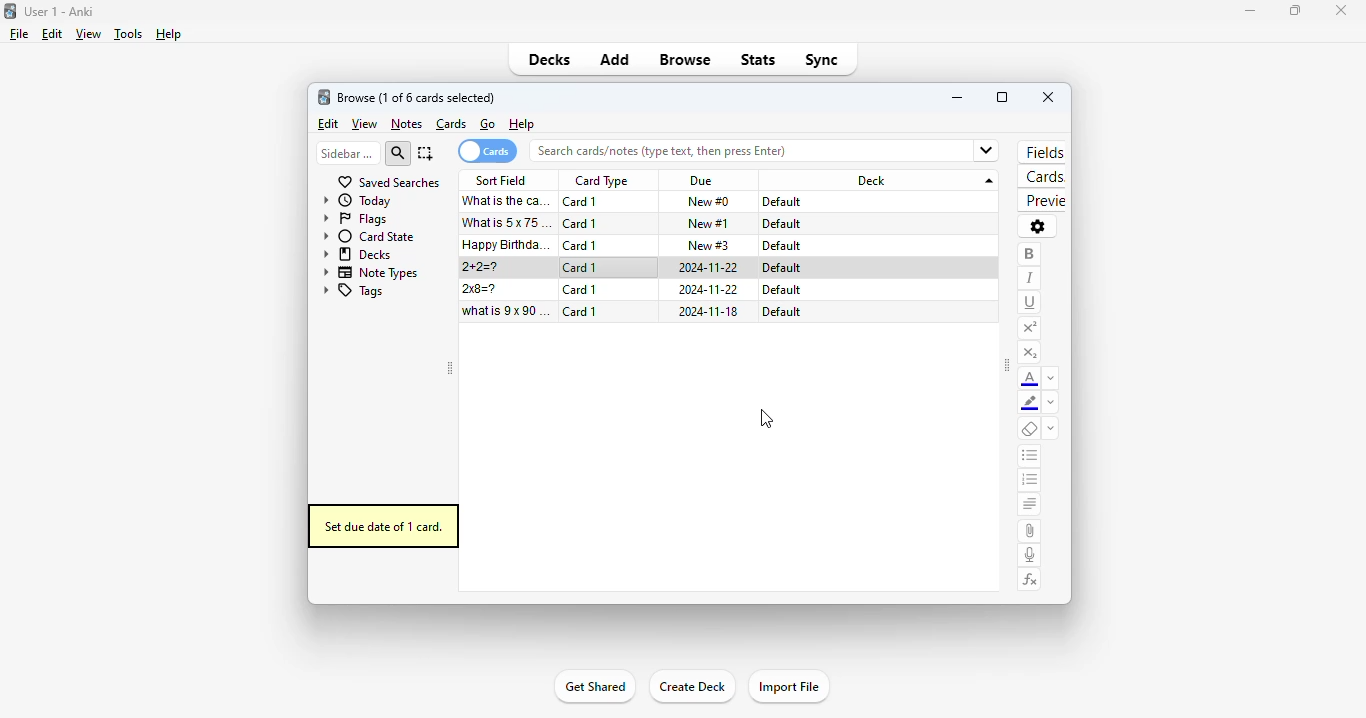 This screenshot has width=1366, height=718. I want to click on alignment, so click(1029, 506).